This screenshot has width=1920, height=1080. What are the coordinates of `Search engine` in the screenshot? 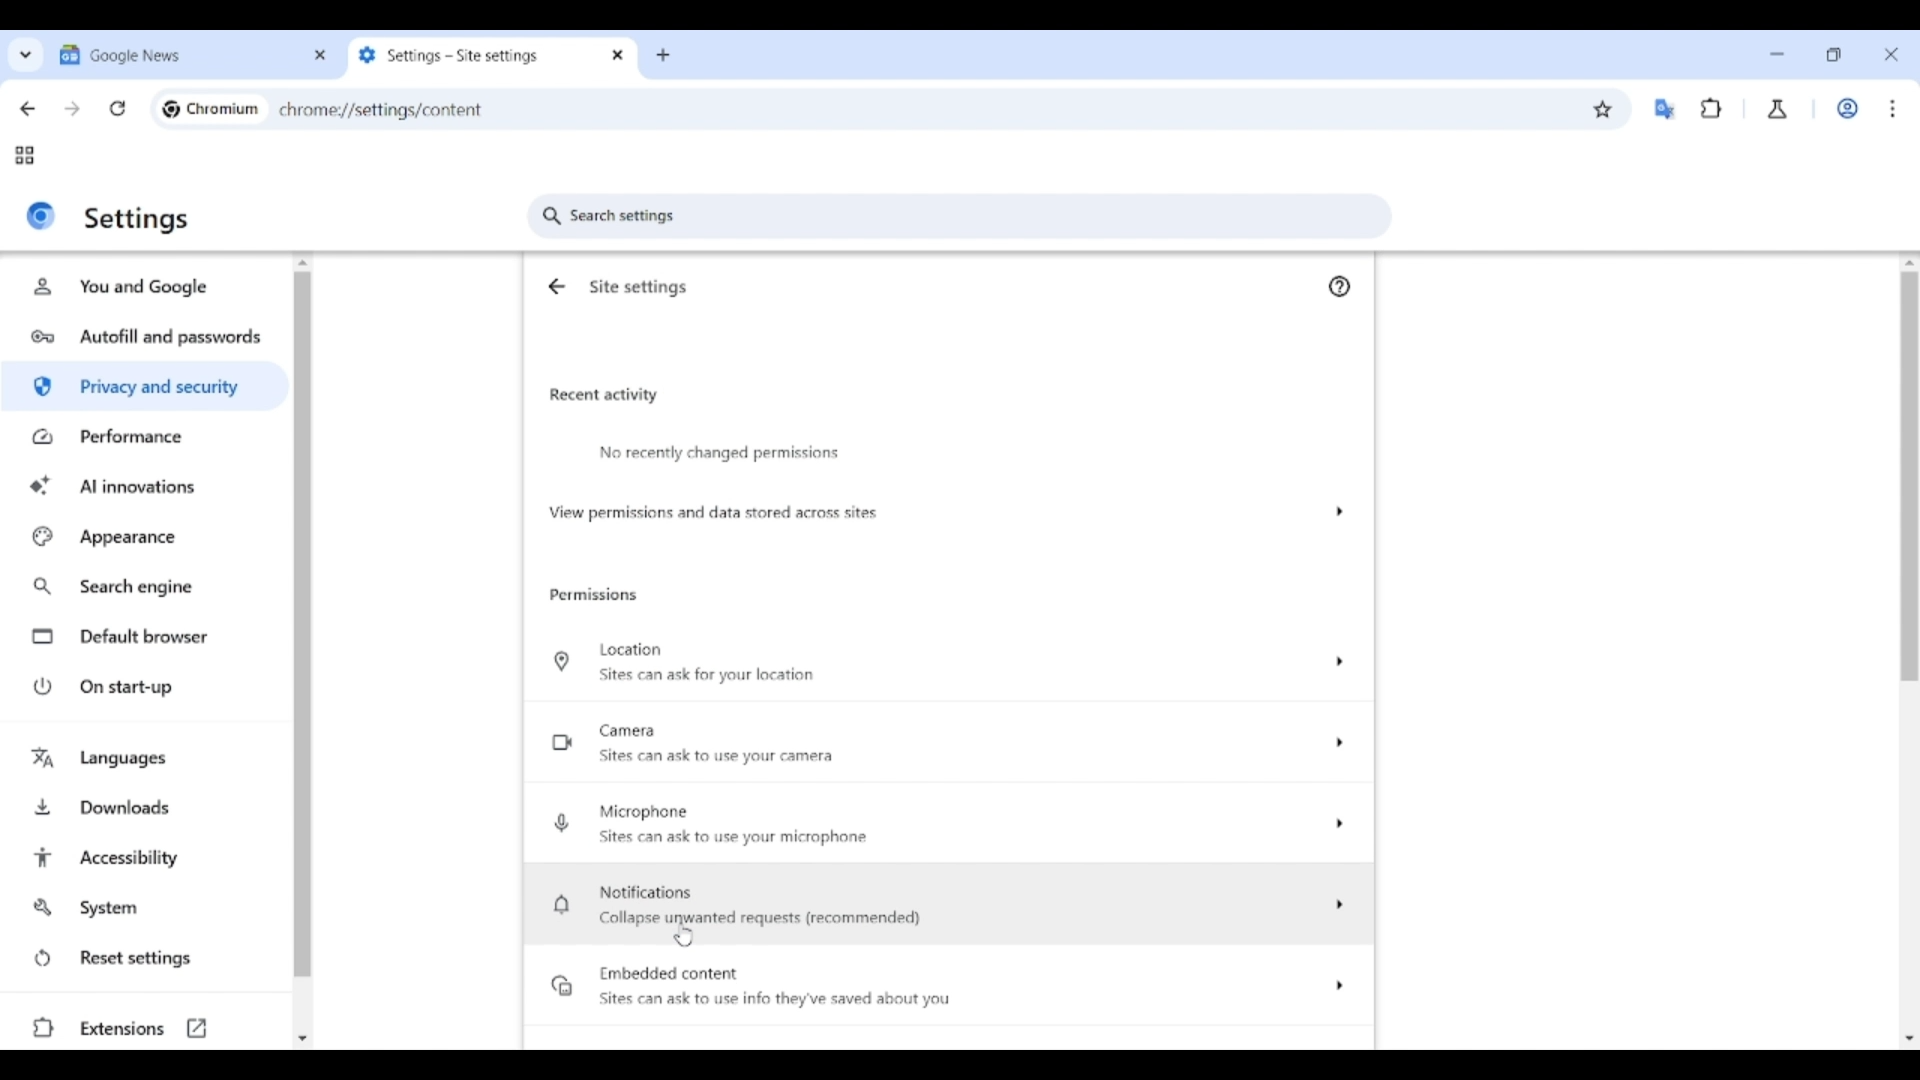 It's located at (146, 587).